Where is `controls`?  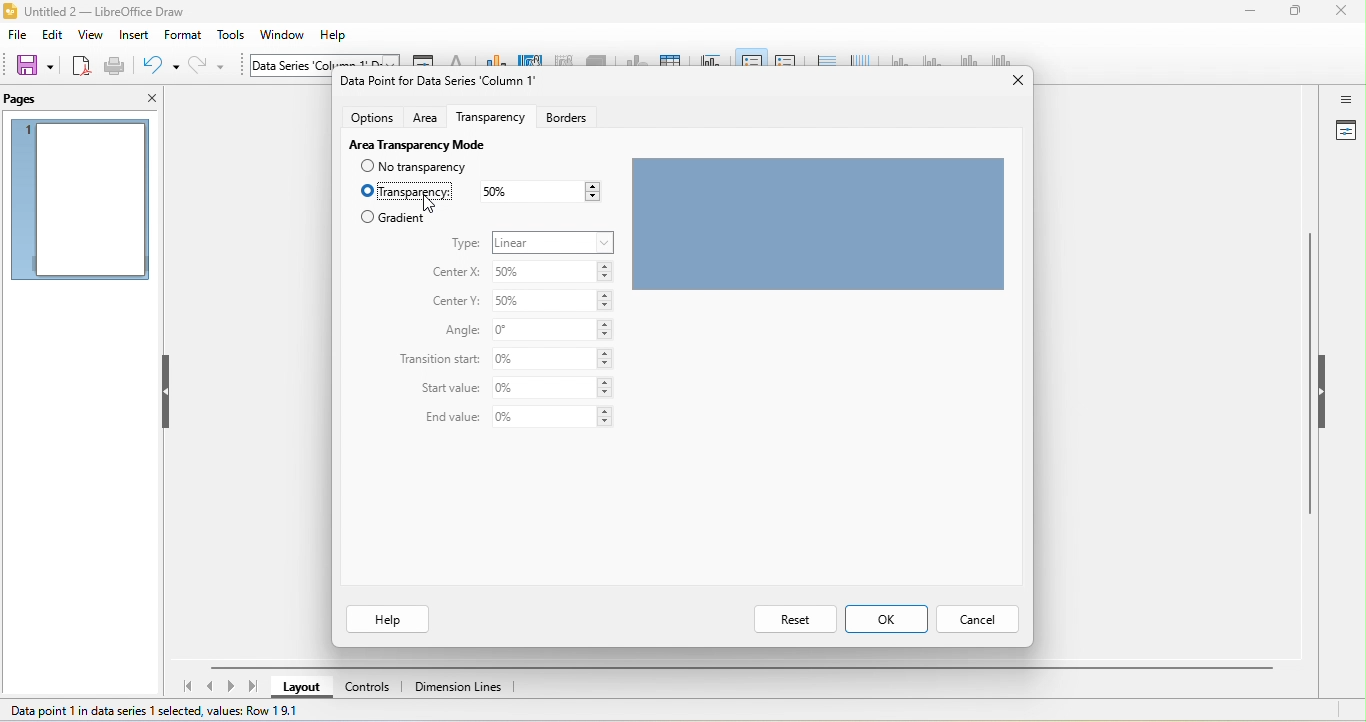 controls is located at coordinates (371, 686).